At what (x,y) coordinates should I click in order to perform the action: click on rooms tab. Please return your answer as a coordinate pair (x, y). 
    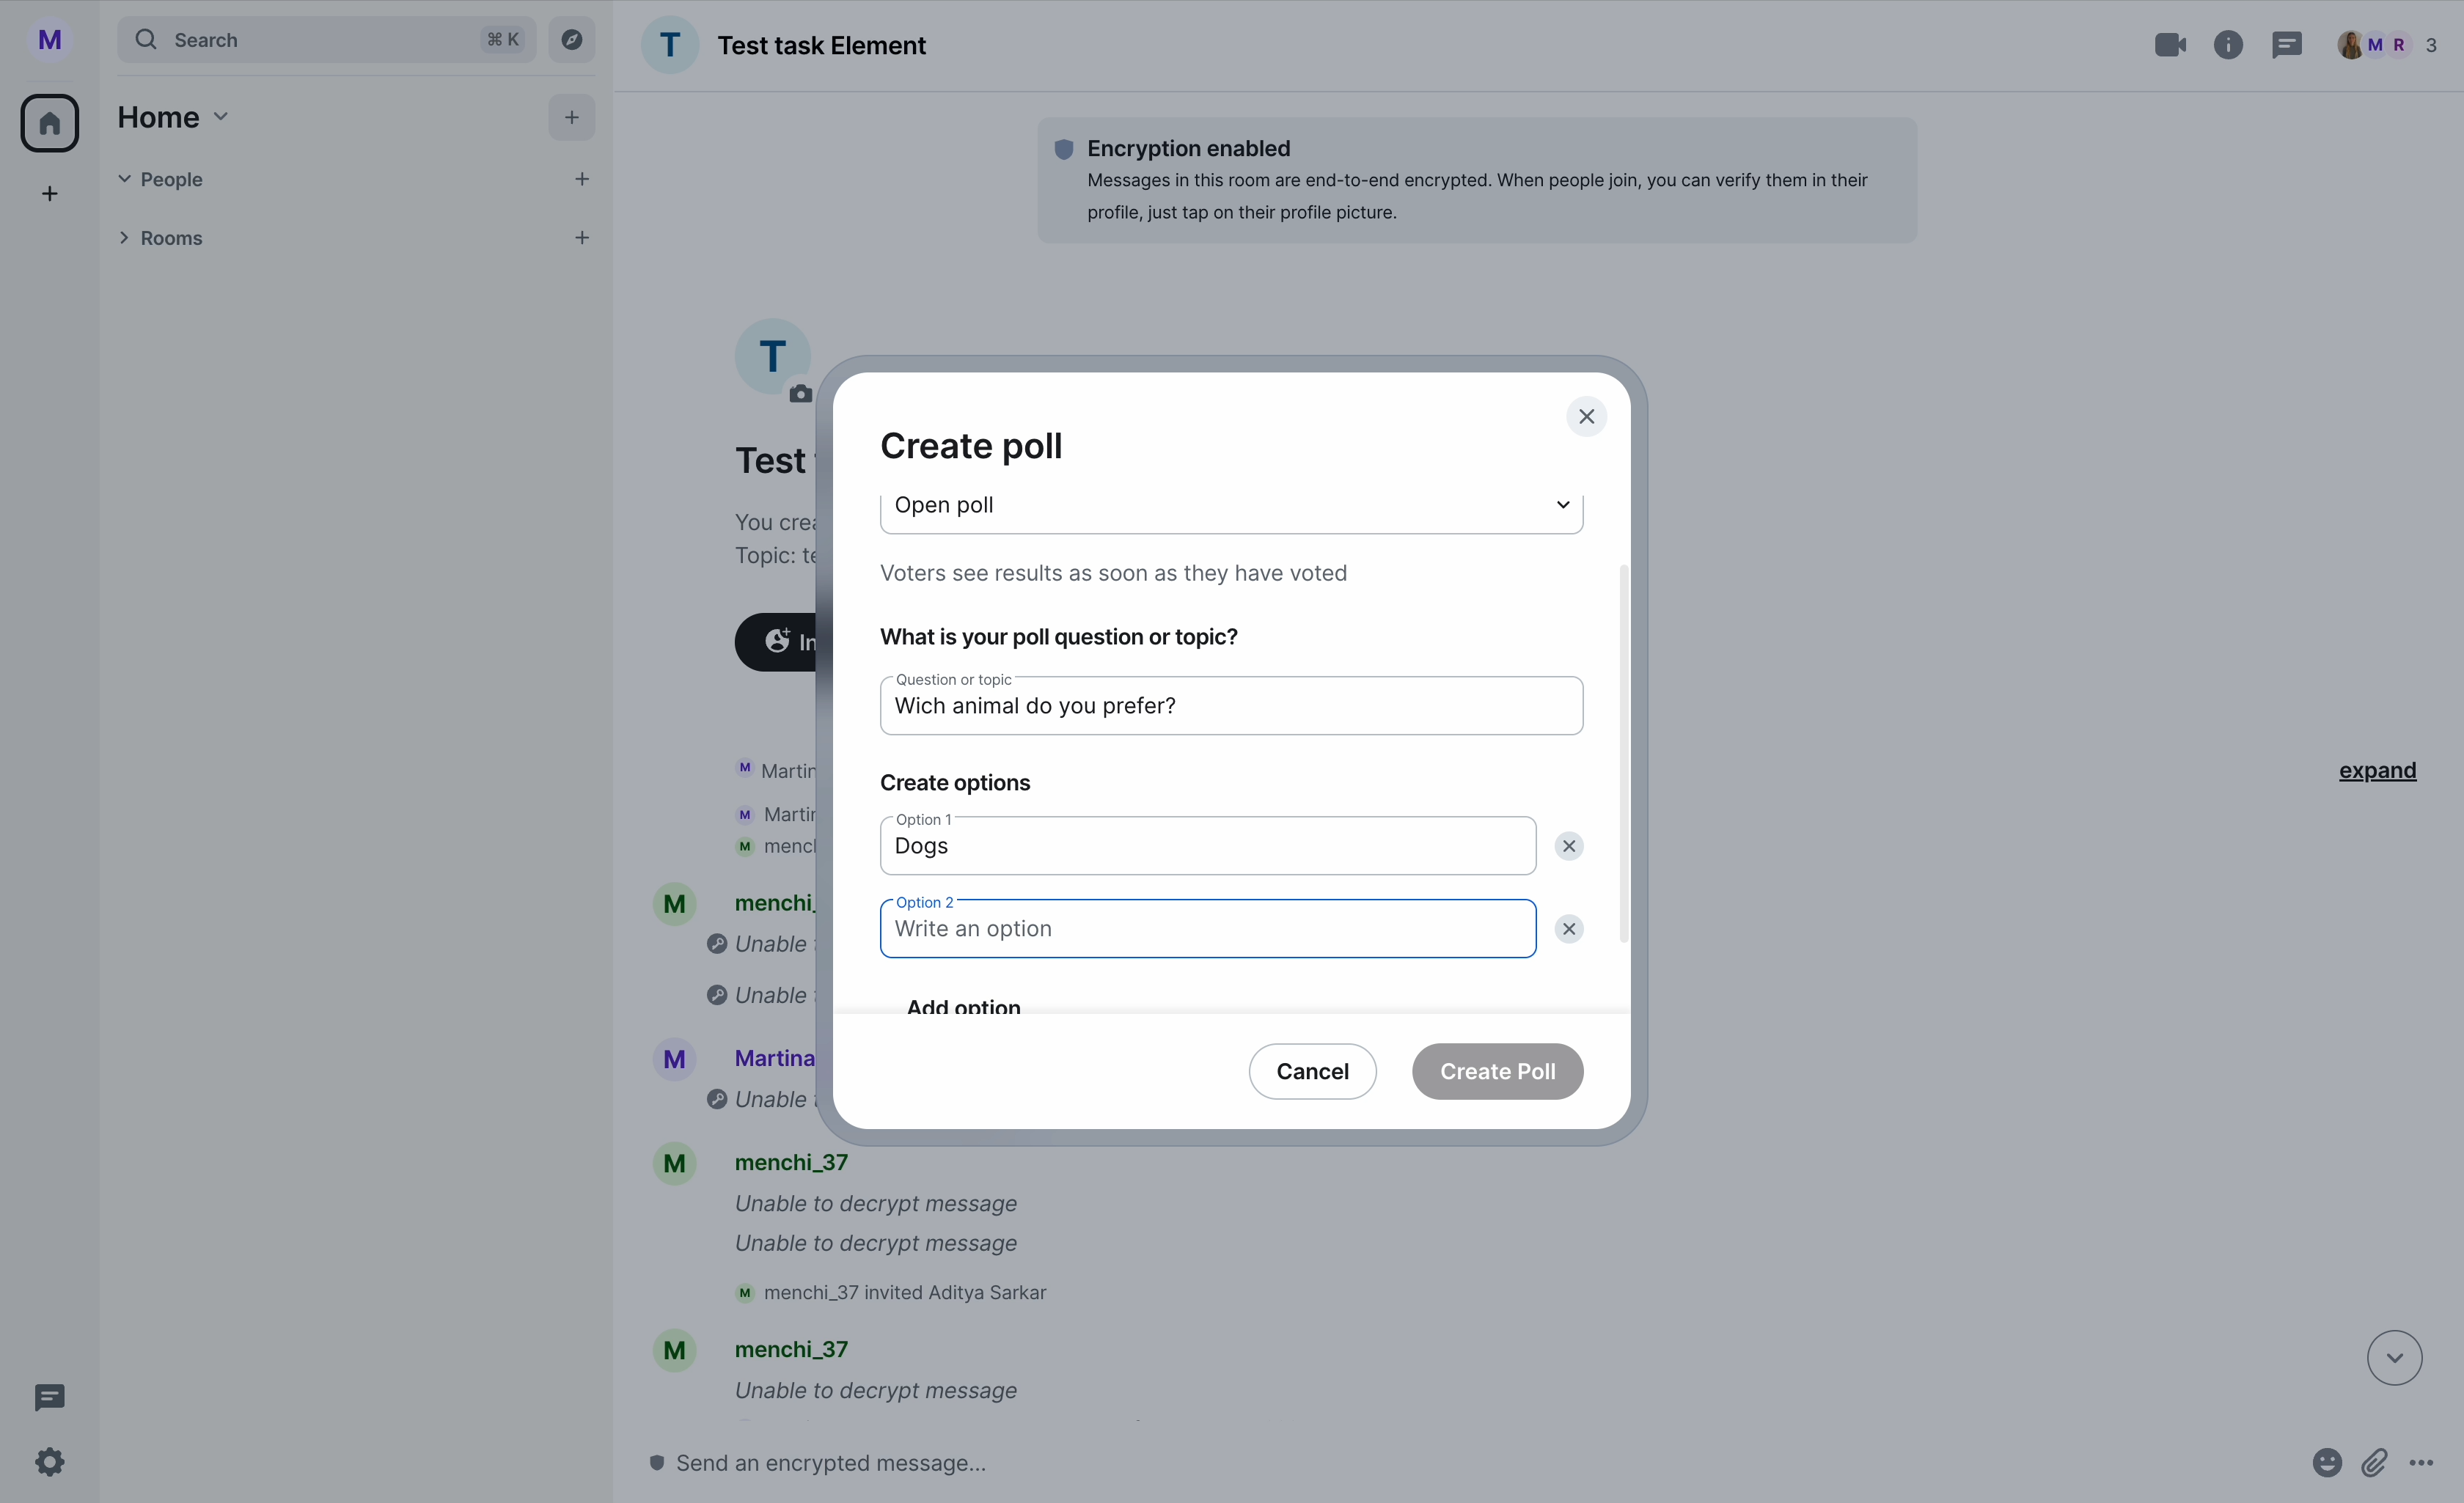
    Looking at the image, I should click on (349, 241).